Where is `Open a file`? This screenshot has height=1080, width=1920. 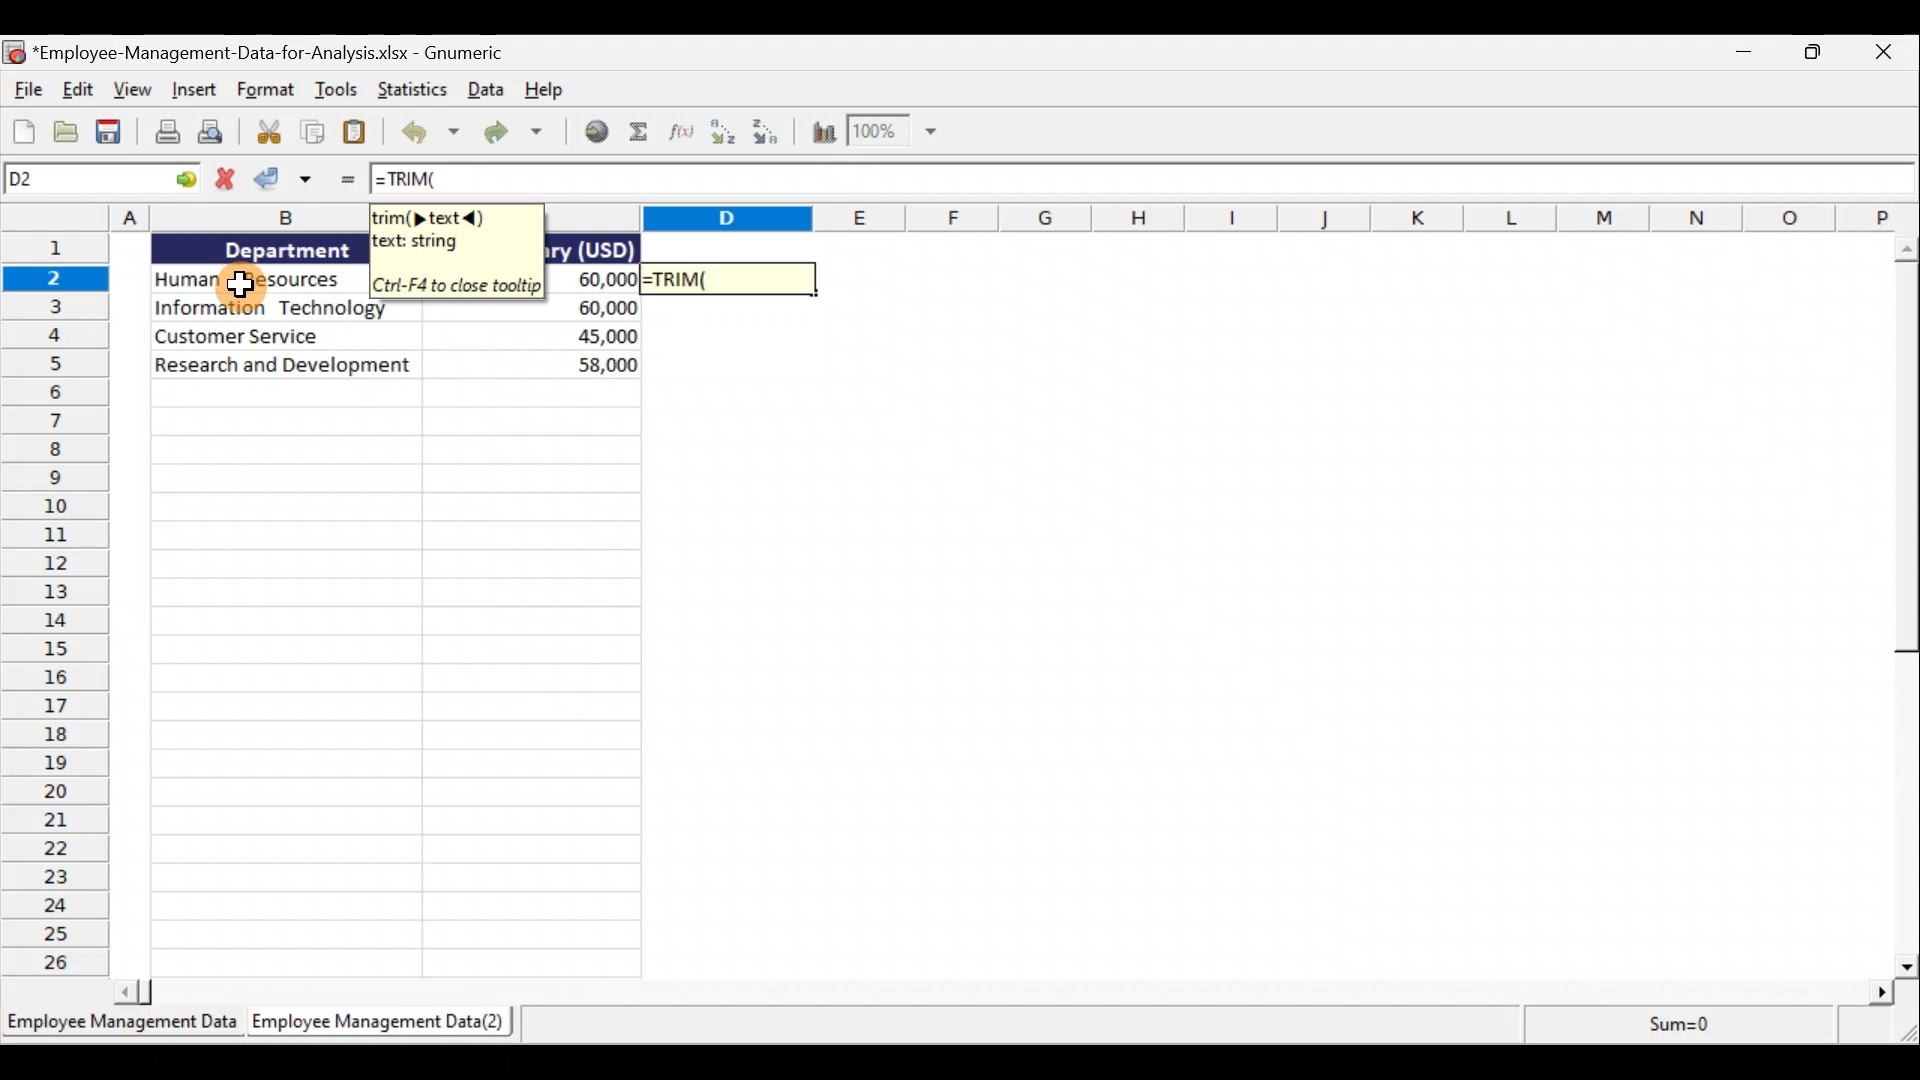 Open a file is located at coordinates (70, 130).